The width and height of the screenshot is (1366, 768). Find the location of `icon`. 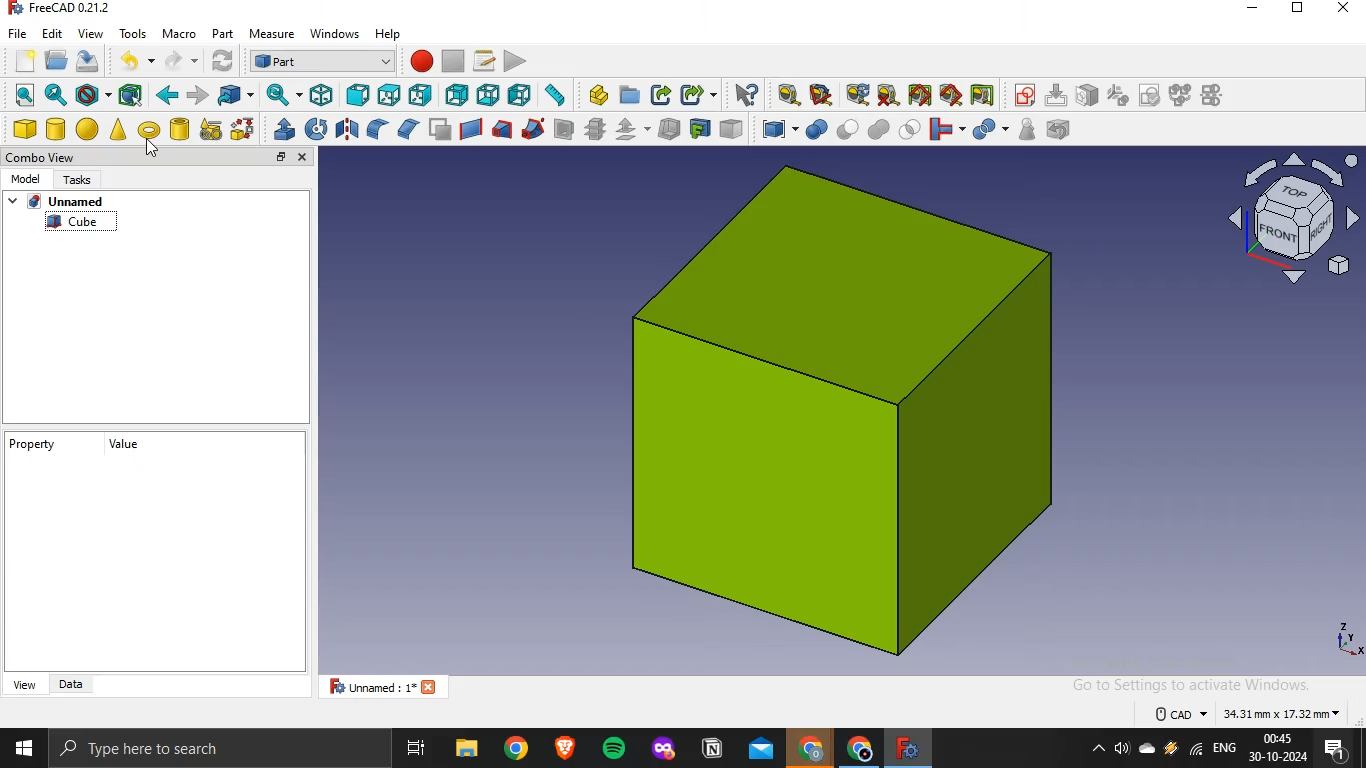

icon is located at coordinates (1120, 94).